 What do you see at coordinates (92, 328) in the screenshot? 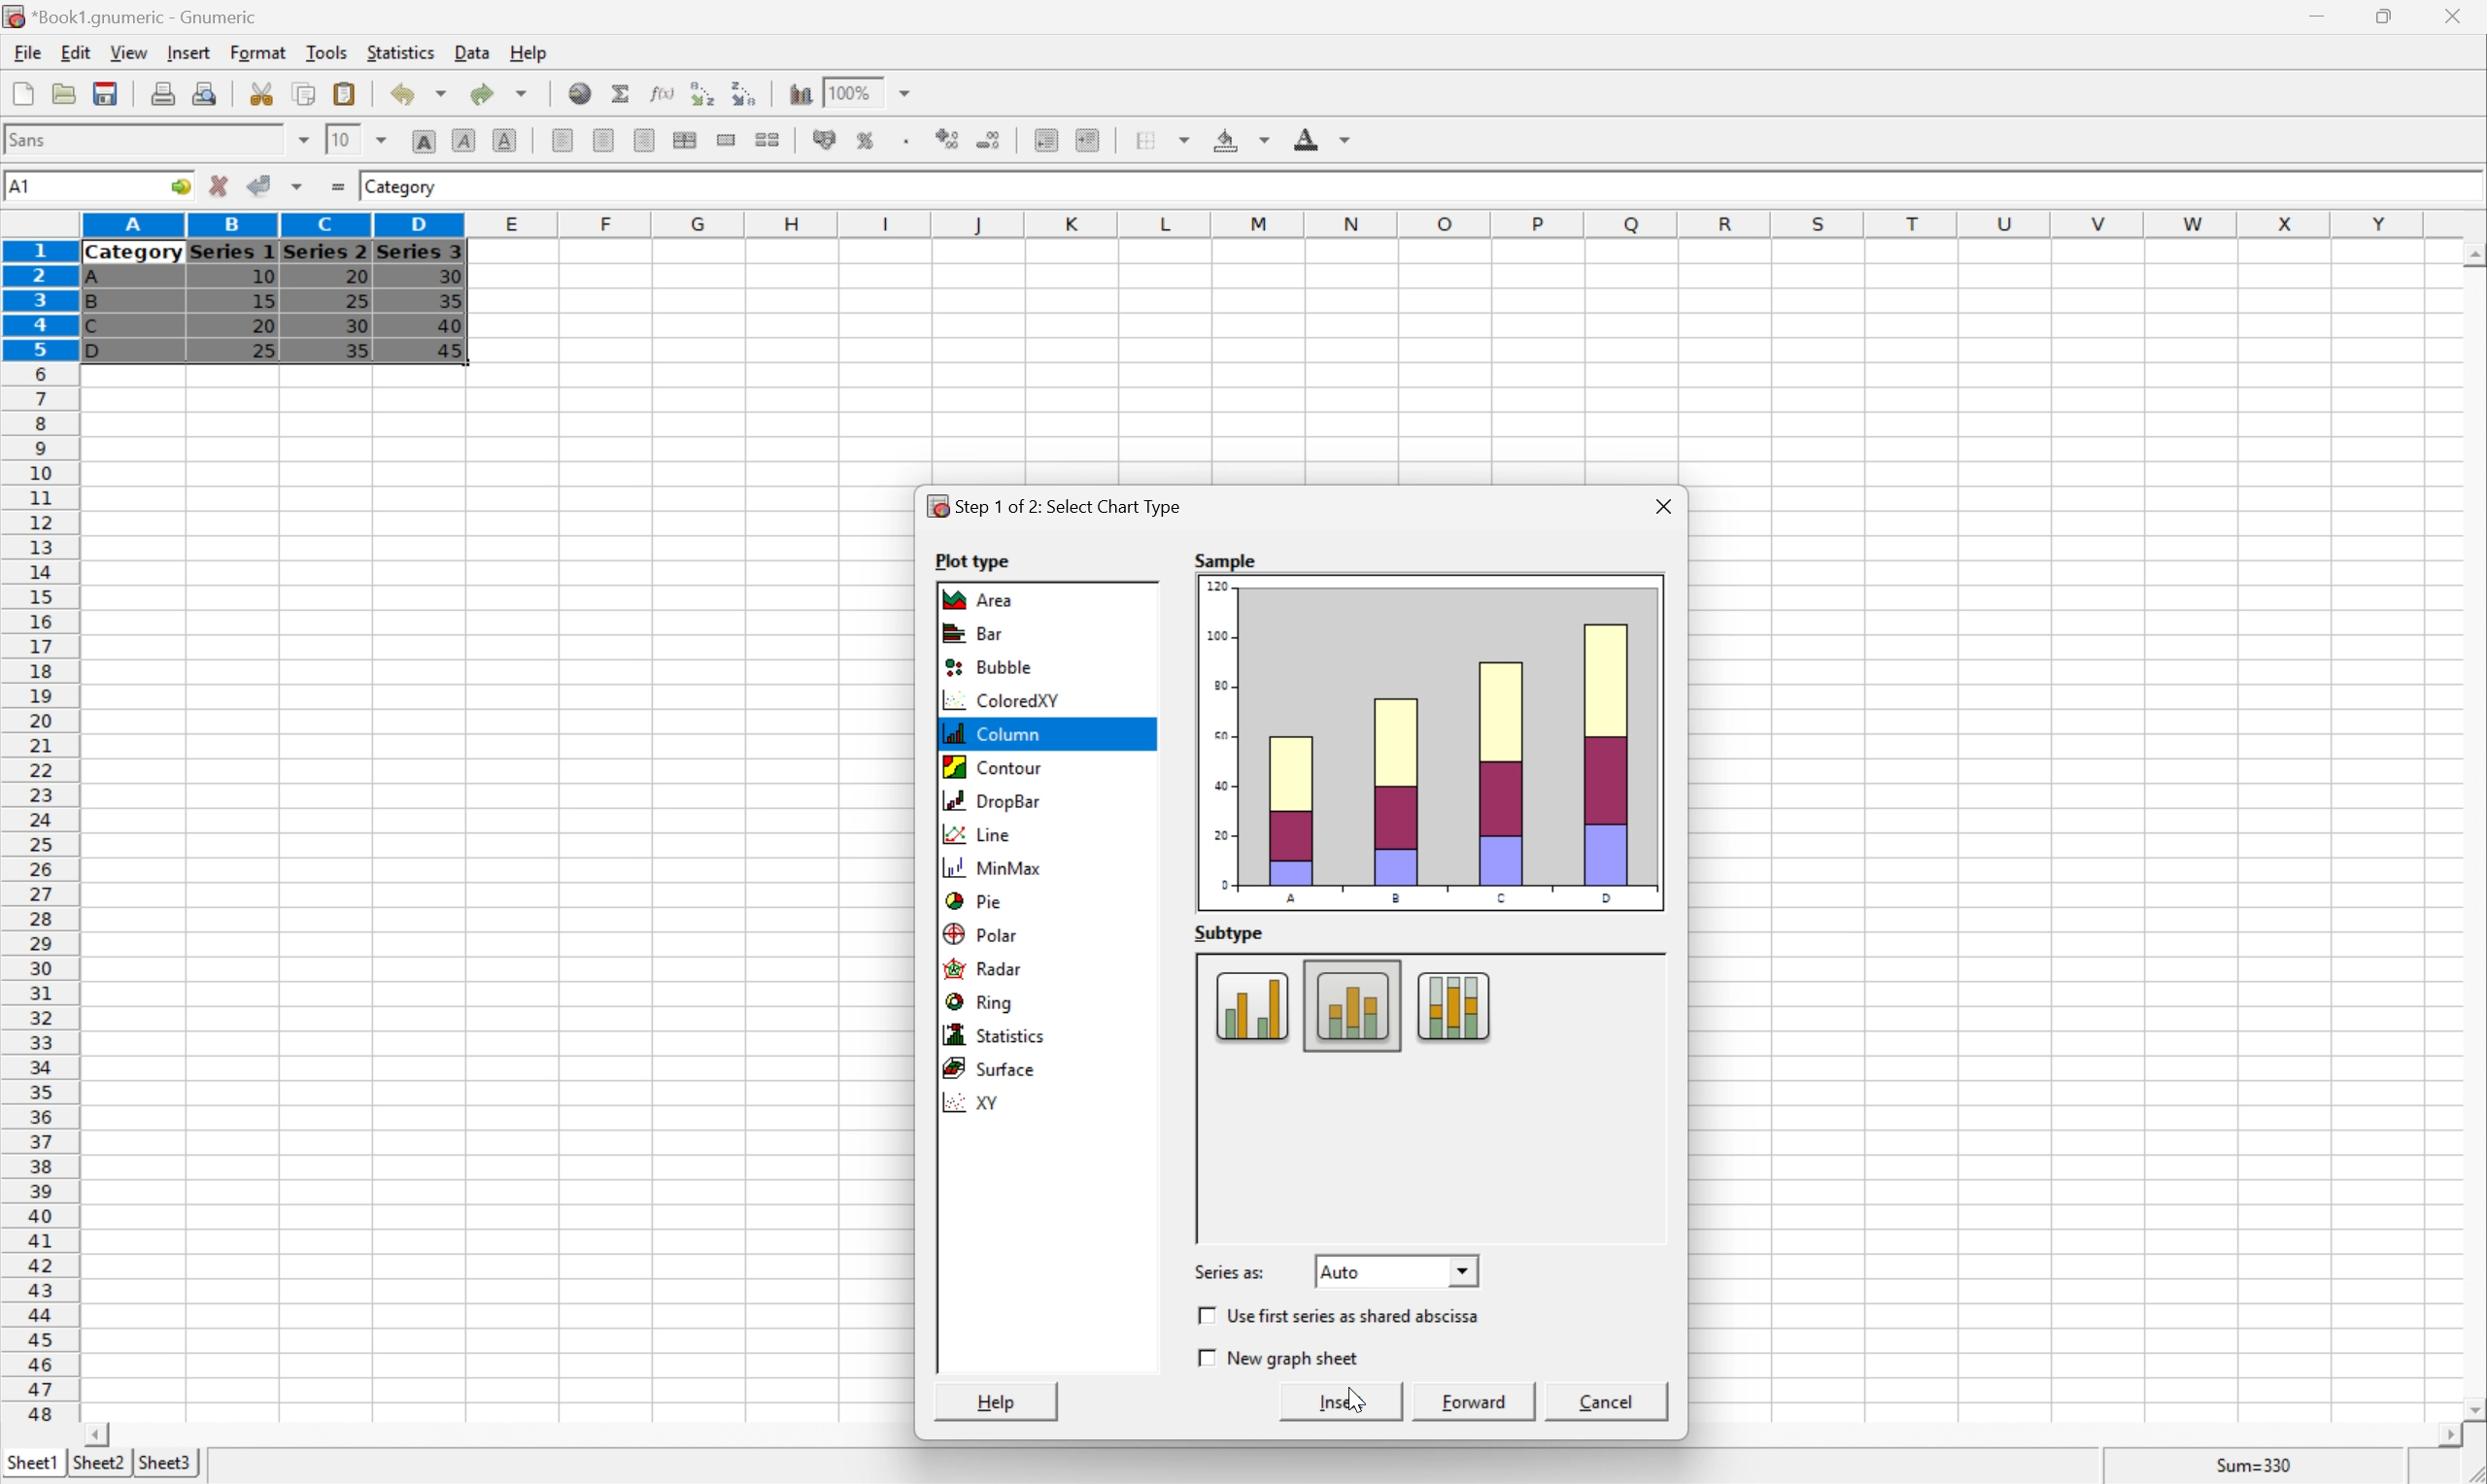
I see `C` at bounding box center [92, 328].